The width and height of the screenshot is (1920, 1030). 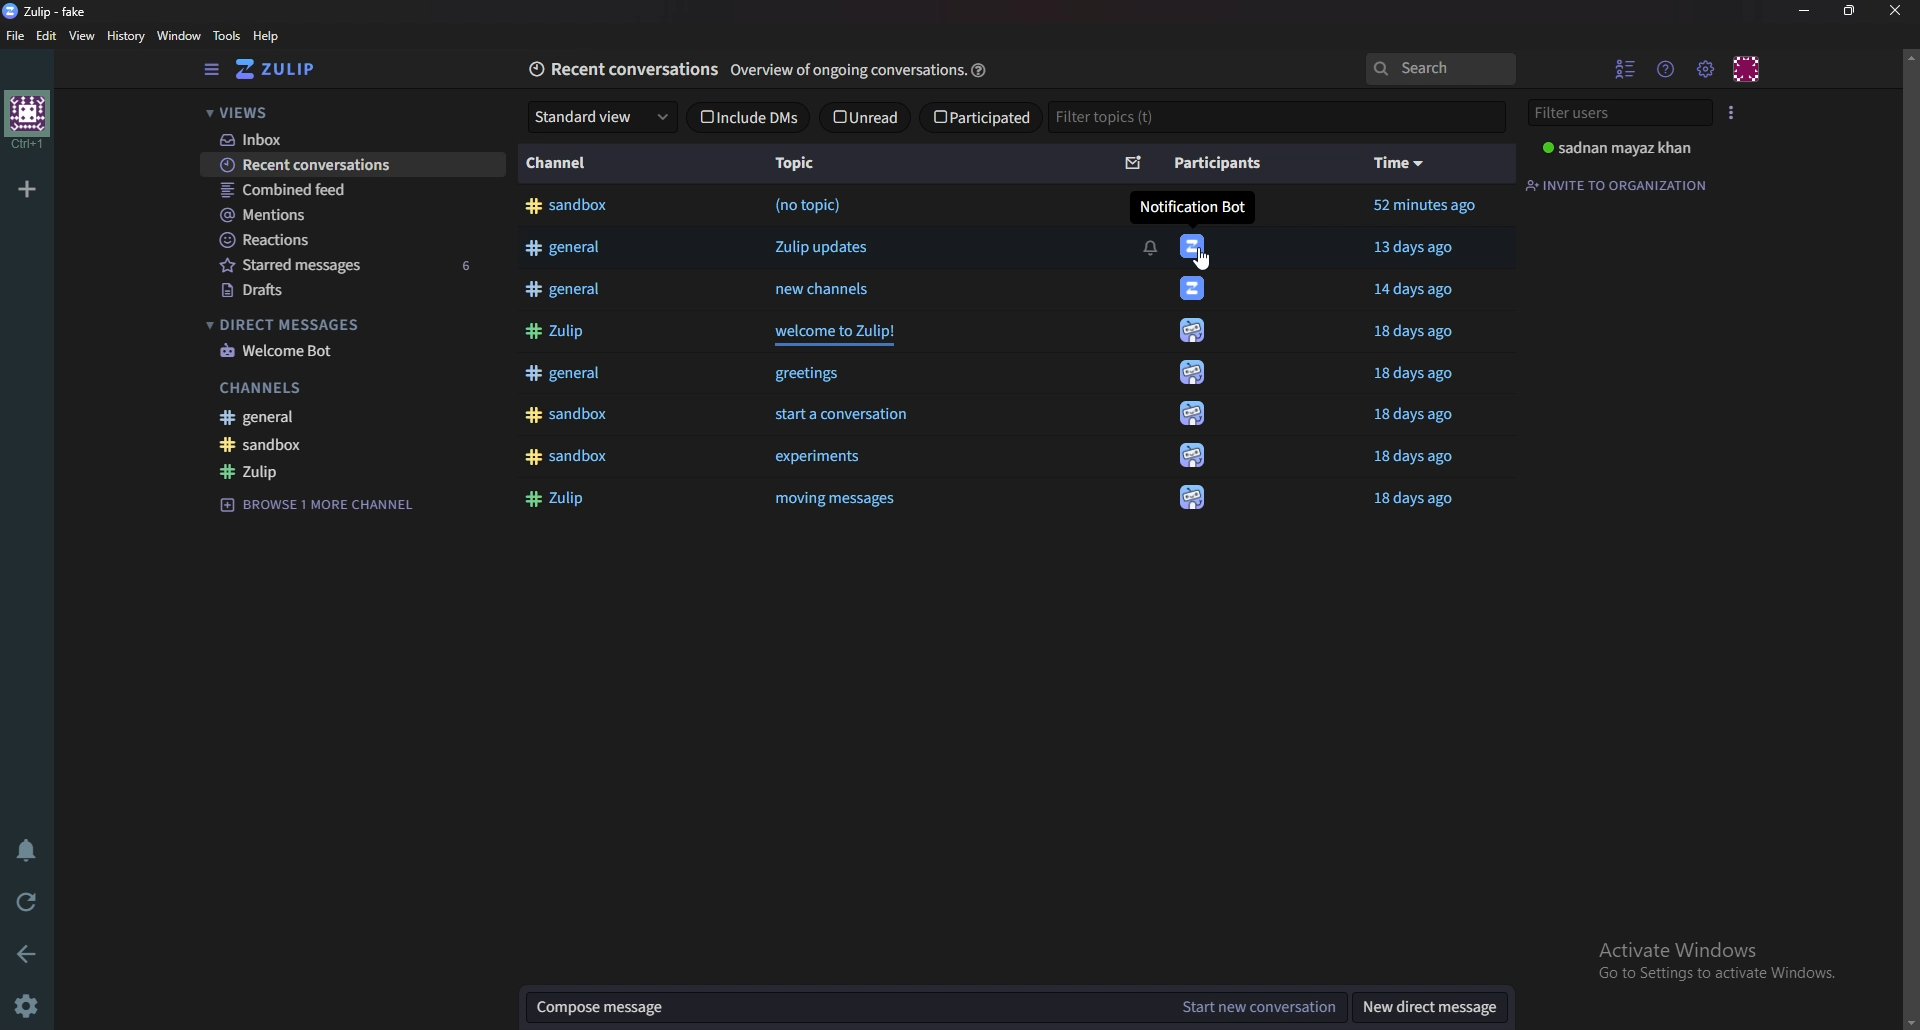 I want to click on #general, so click(x=569, y=289).